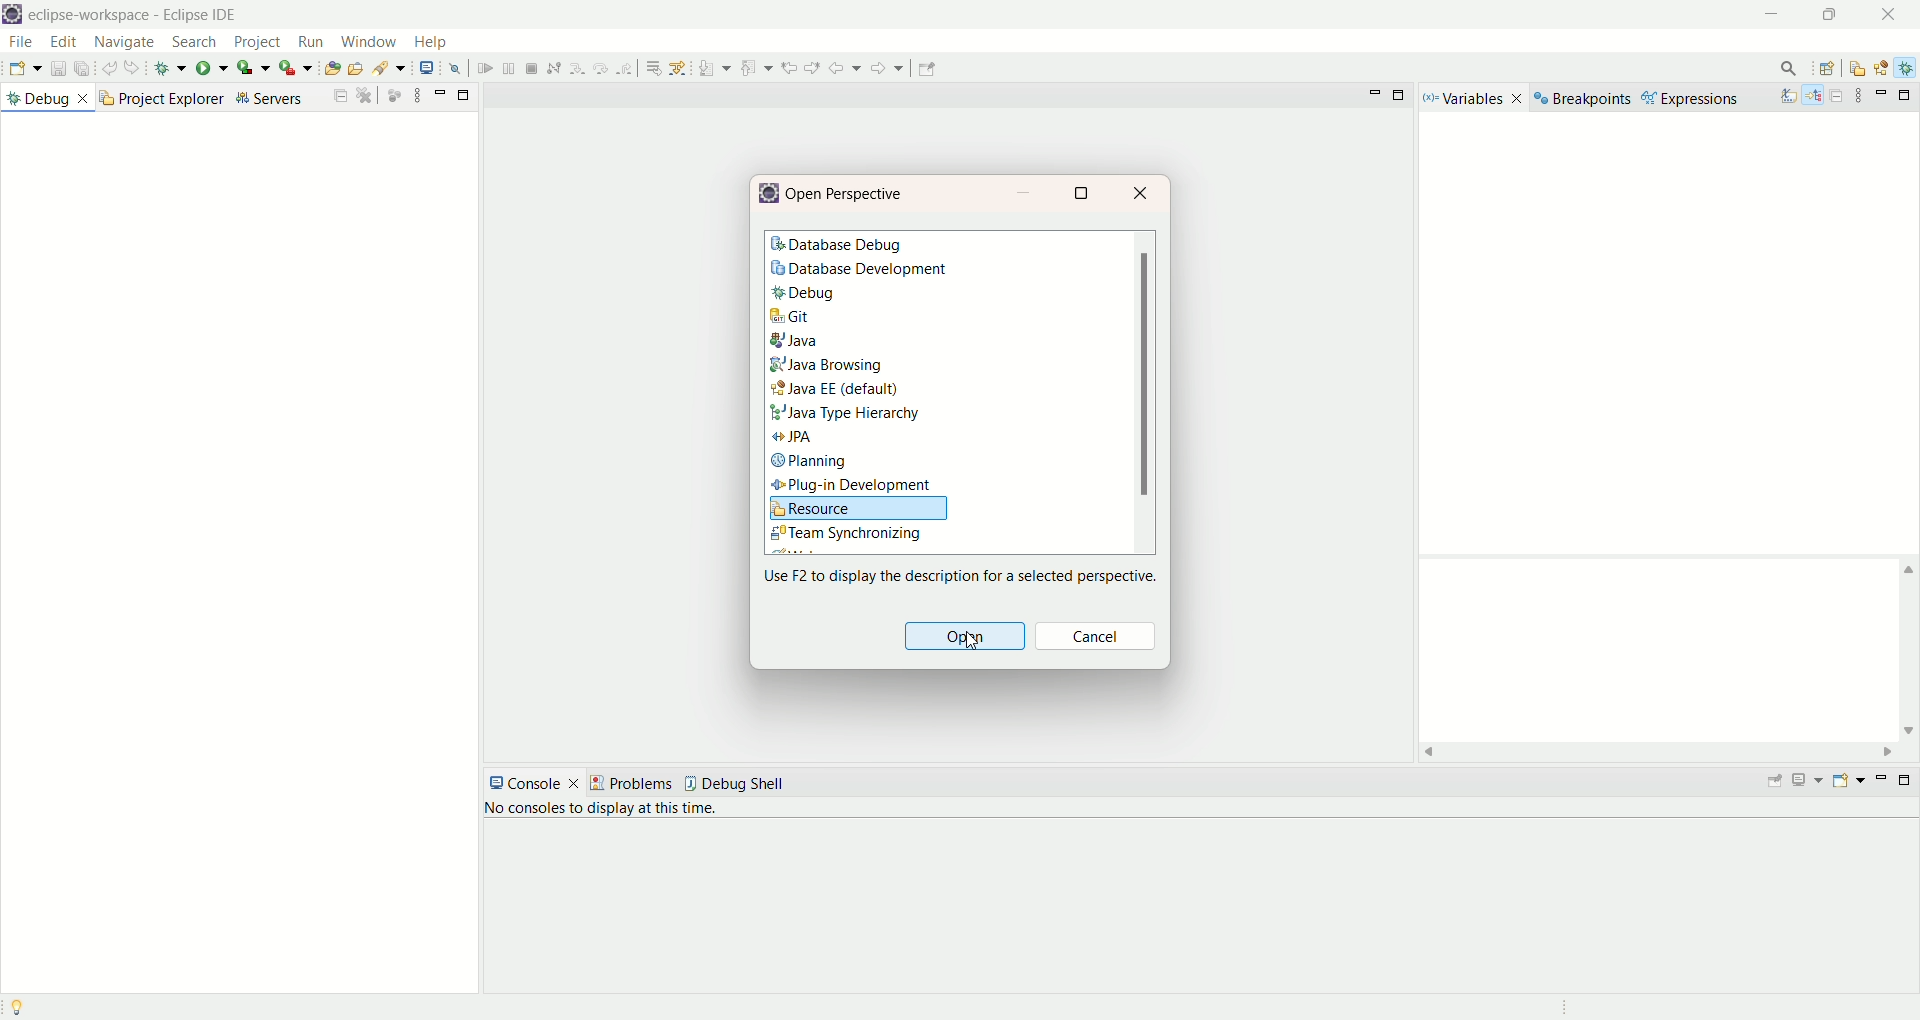 The height and width of the screenshot is (1020, 1920). I want to click on breakpoints, so click(1582, 99).